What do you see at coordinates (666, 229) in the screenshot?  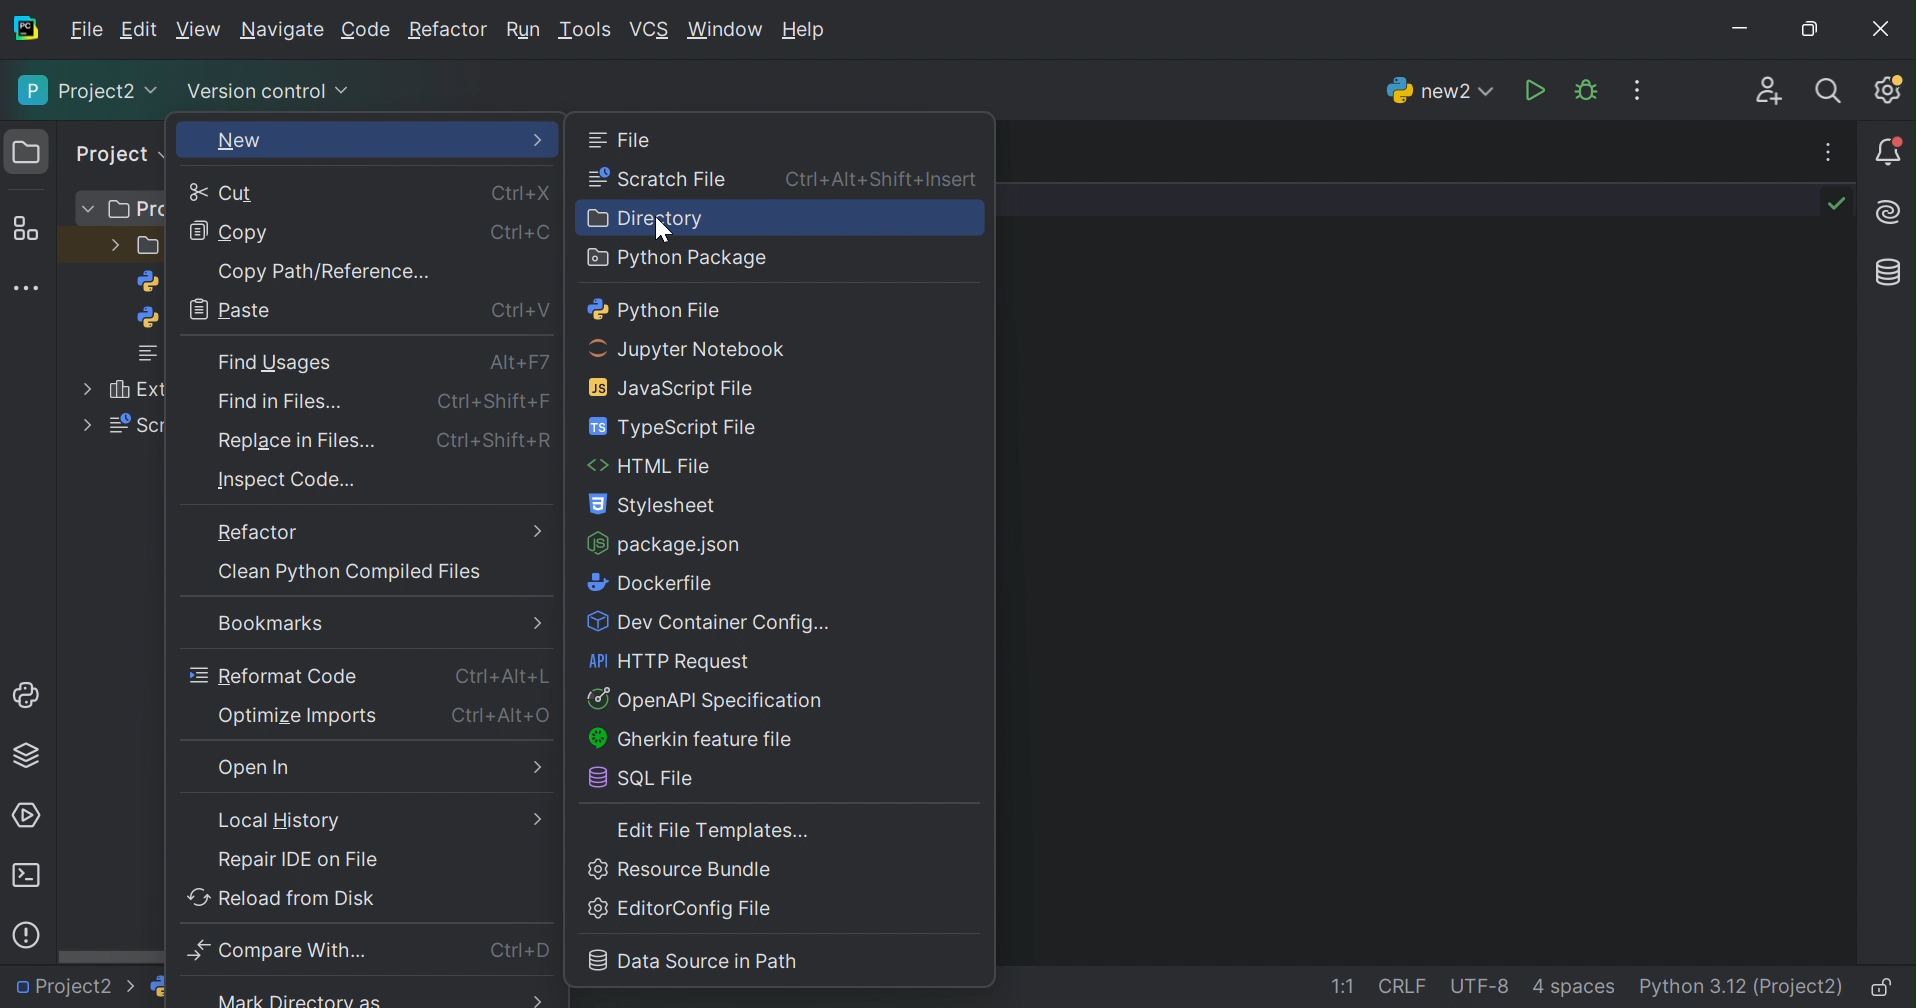 I see `Cursor` at bounding box center [666, 229].